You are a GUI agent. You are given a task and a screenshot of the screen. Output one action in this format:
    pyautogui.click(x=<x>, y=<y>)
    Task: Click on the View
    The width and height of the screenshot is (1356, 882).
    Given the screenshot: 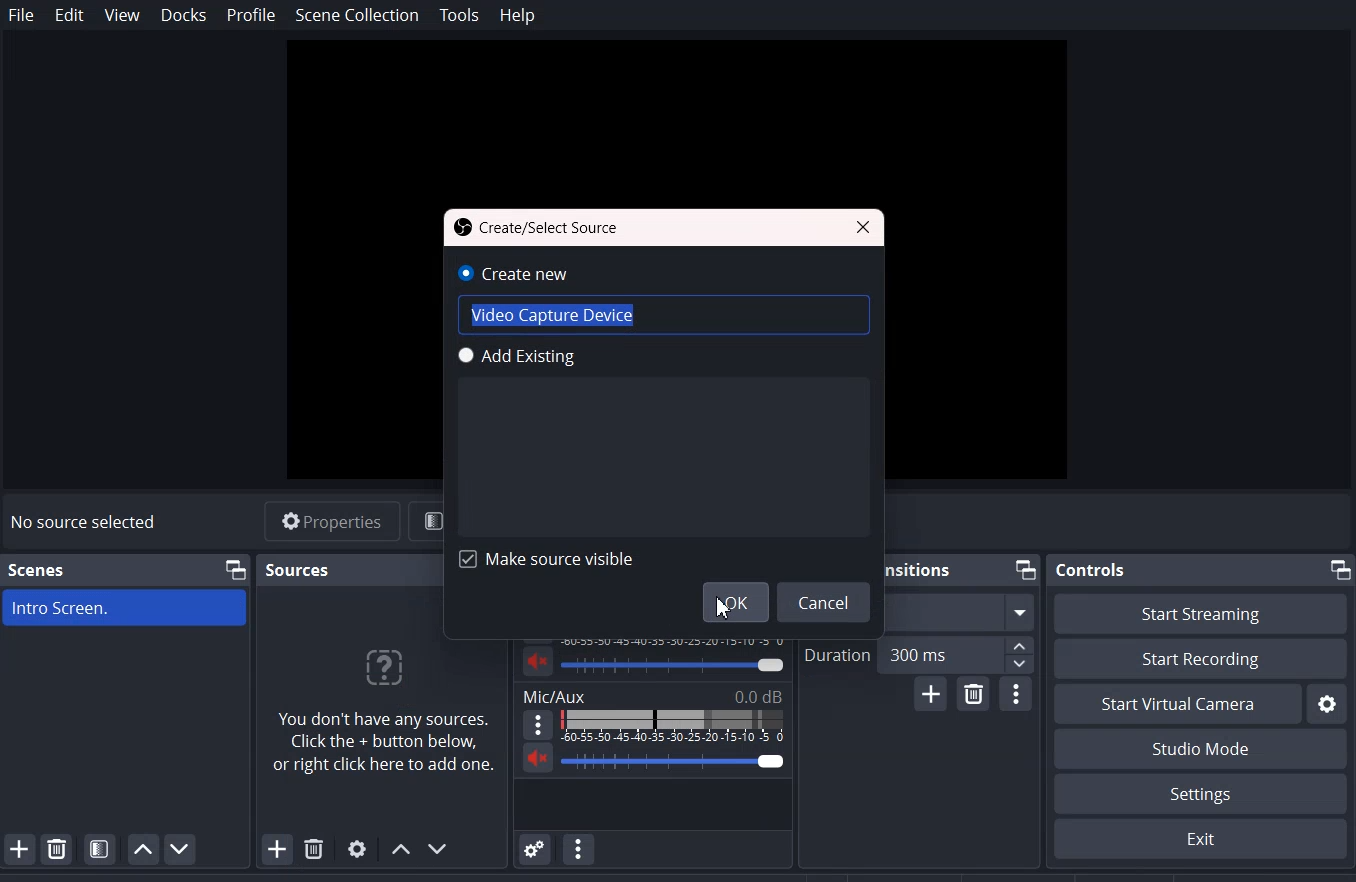 What is the action you would take?
    pyautogui.click(x=122, y=15)
    